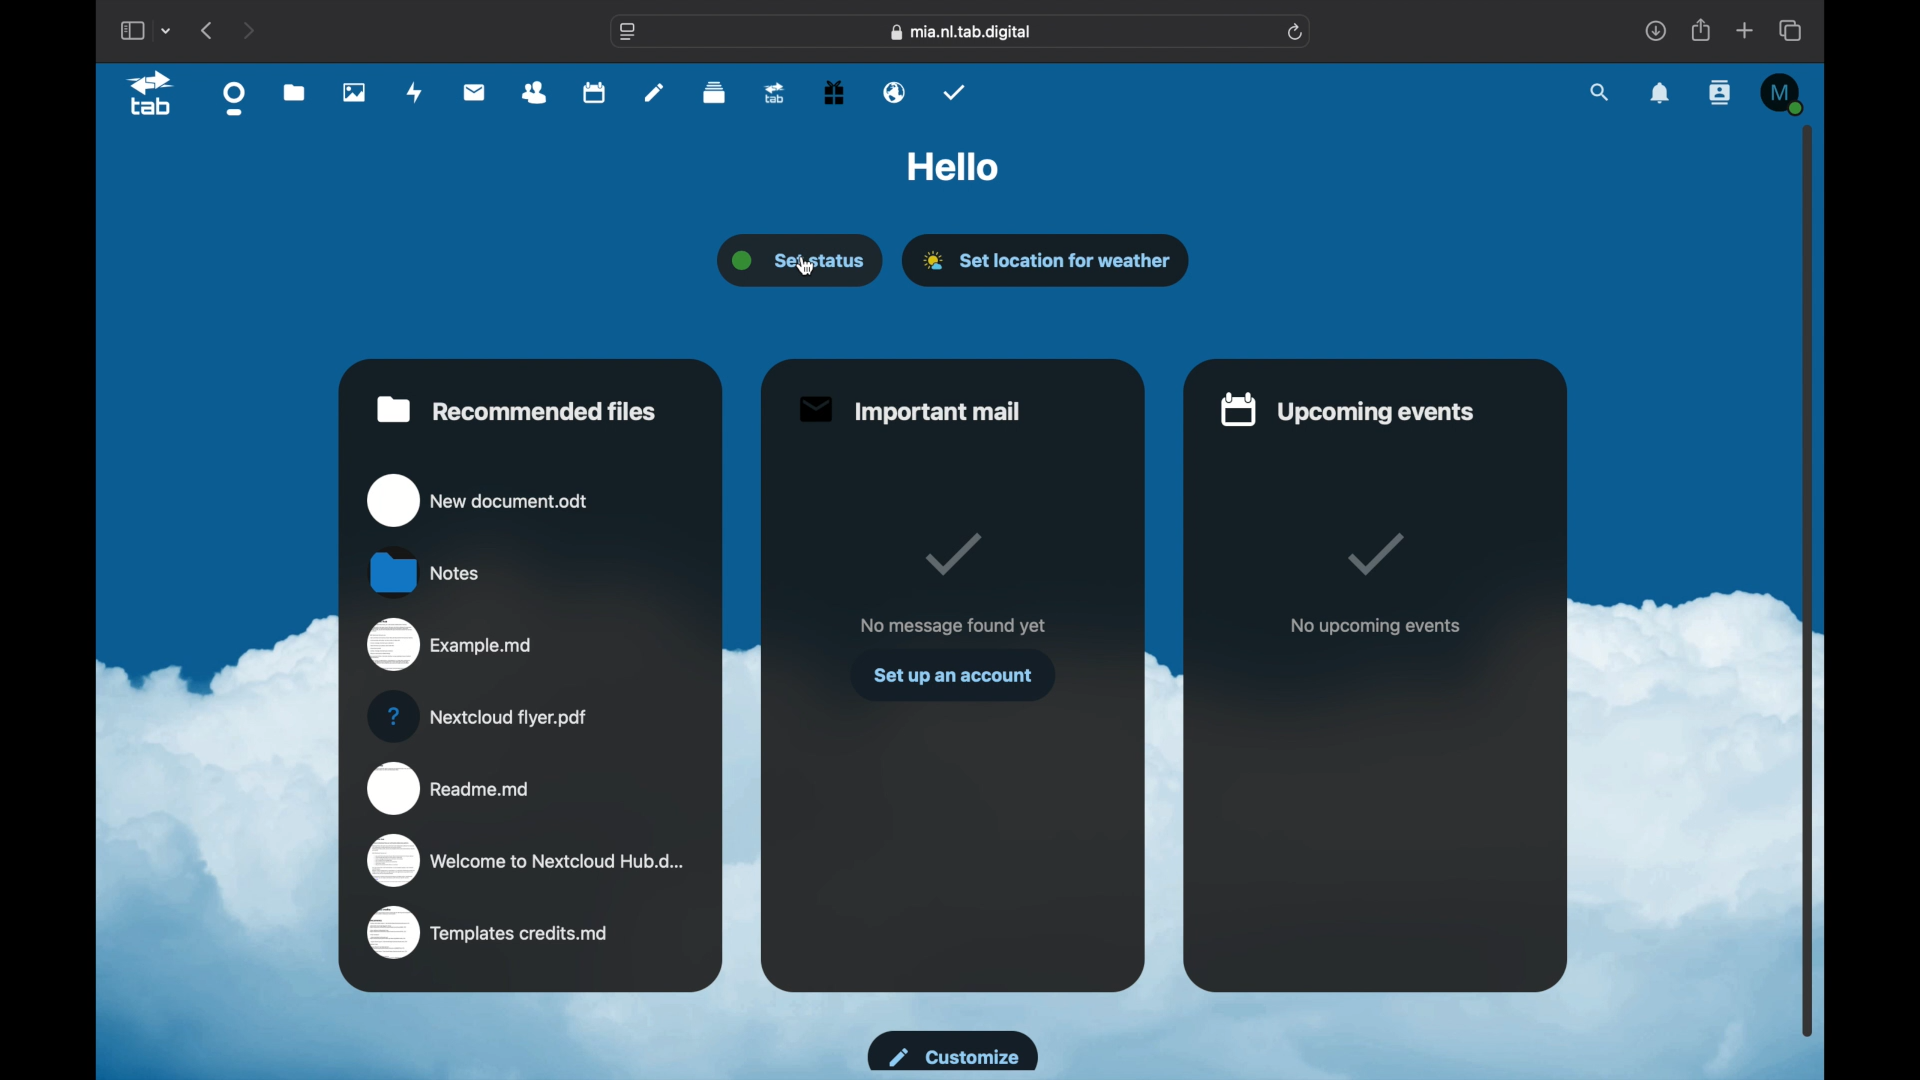 This screenshot has height=1080, width=1920. Describe the element at coordinates (956, 554) in the screenshot. I see `tick mark` at that location.